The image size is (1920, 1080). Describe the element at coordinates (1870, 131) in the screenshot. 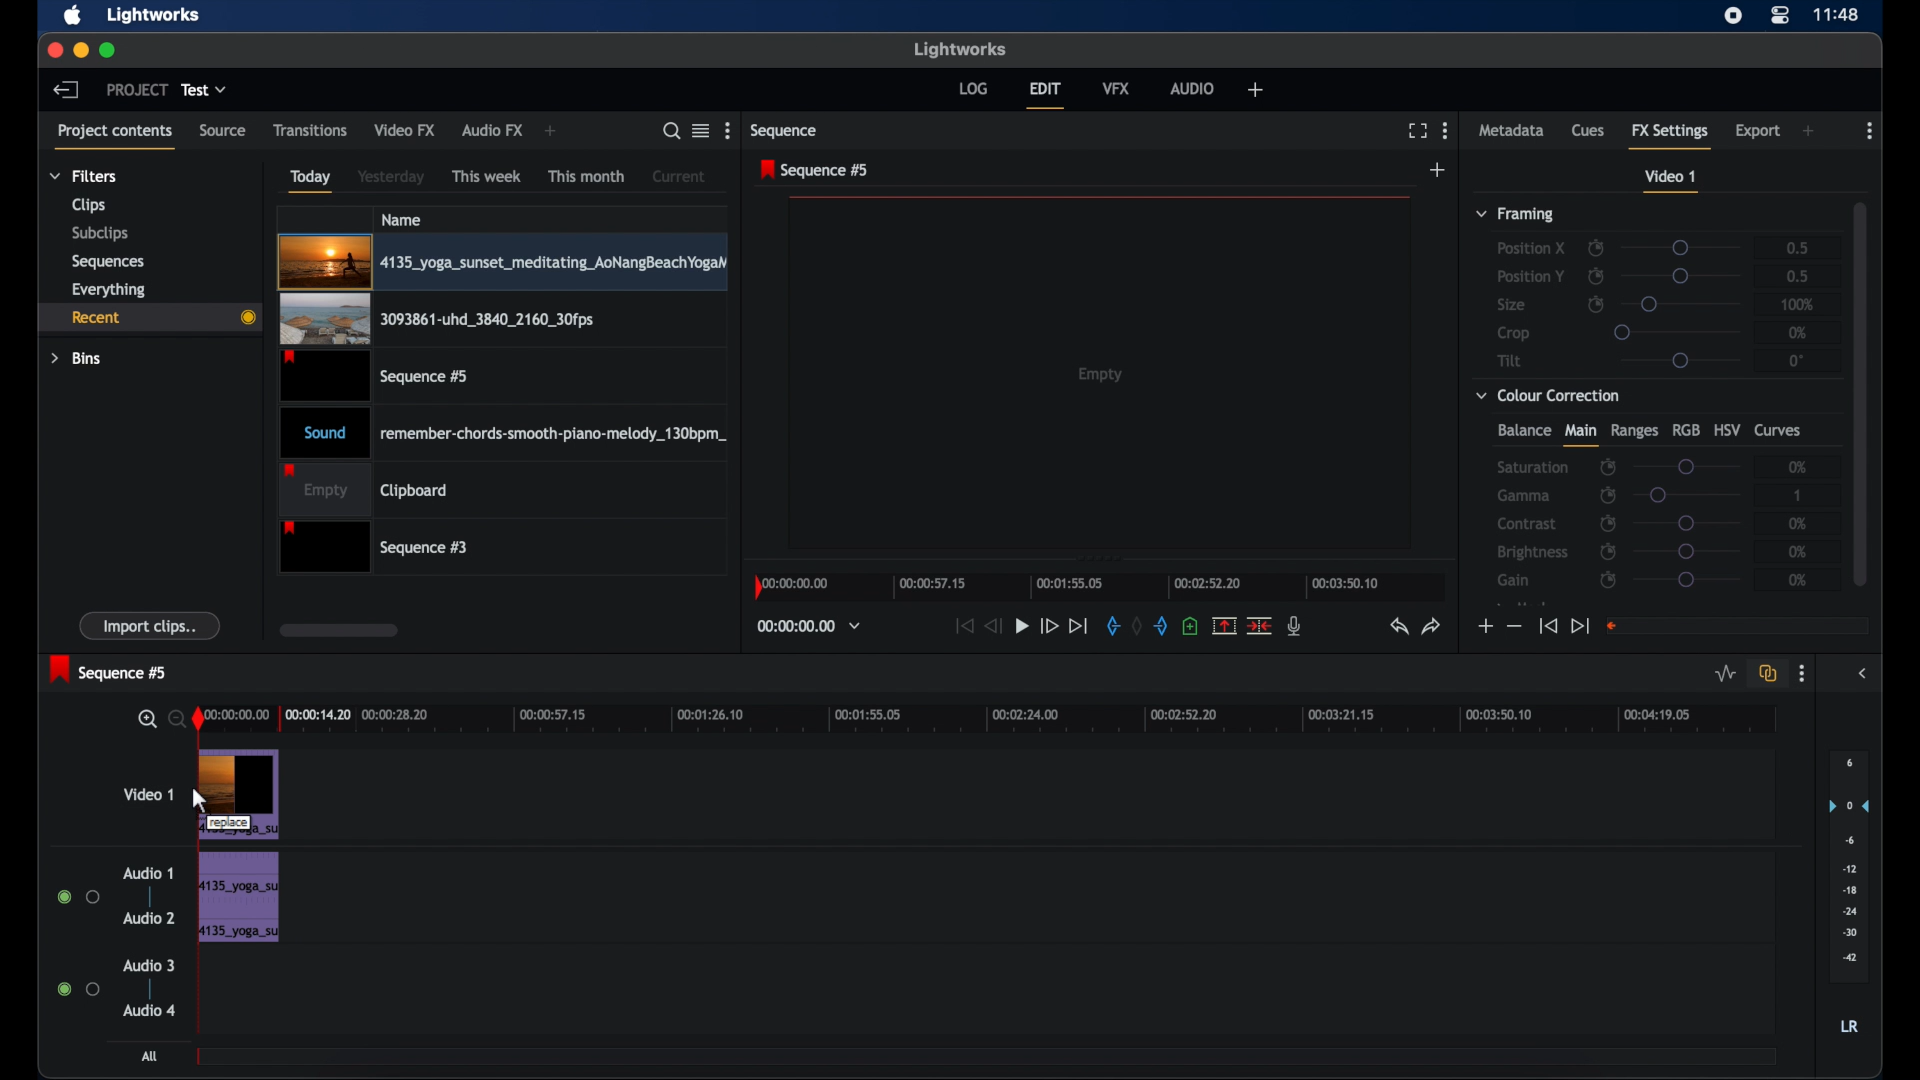

I see `more options` at that location.